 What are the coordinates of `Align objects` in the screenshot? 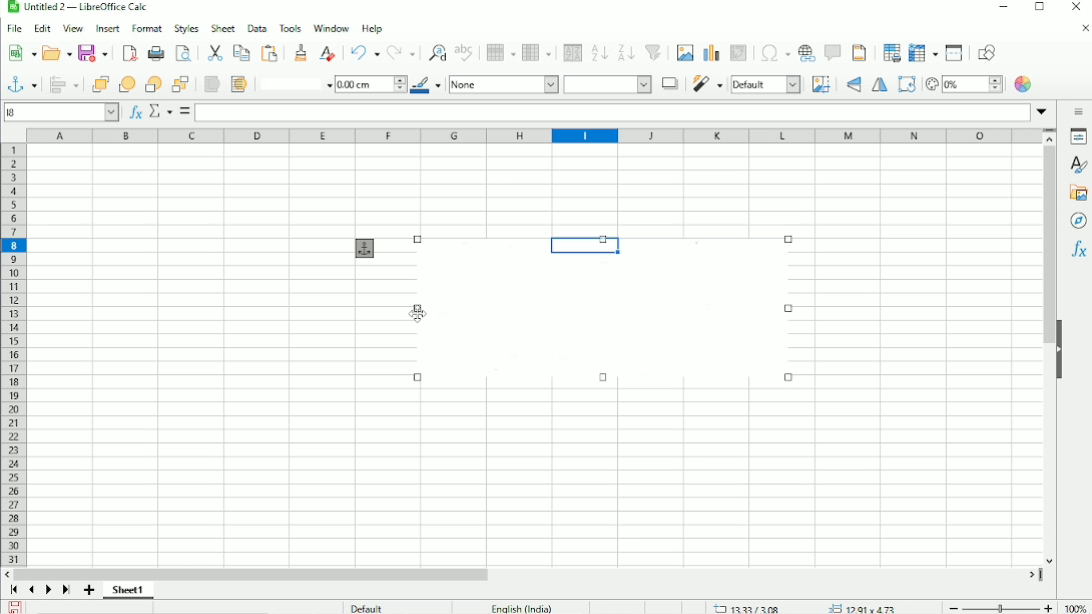 It's located at (63, 84).